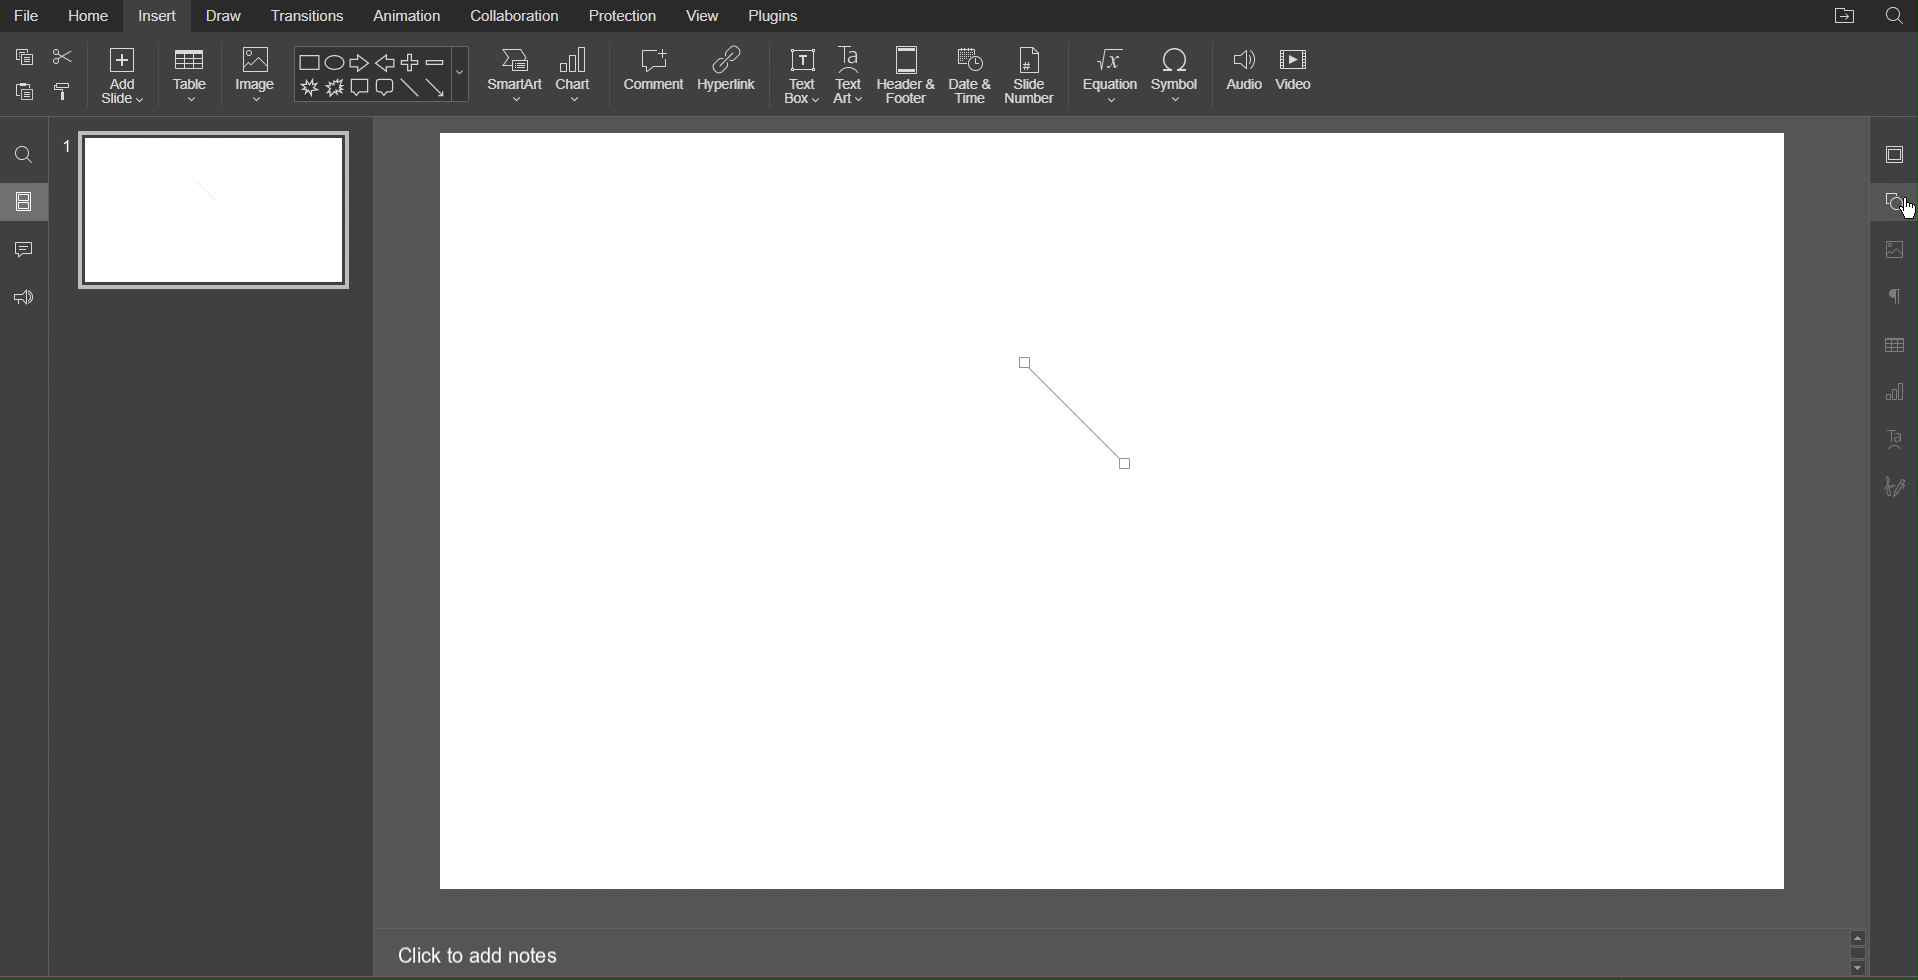 The width and height of the screenshot is (1918, 980). What do you see at coordinates (1032, 74) in the screenshot?
I see `Slide Number ` at bounding box center [1032, 74].